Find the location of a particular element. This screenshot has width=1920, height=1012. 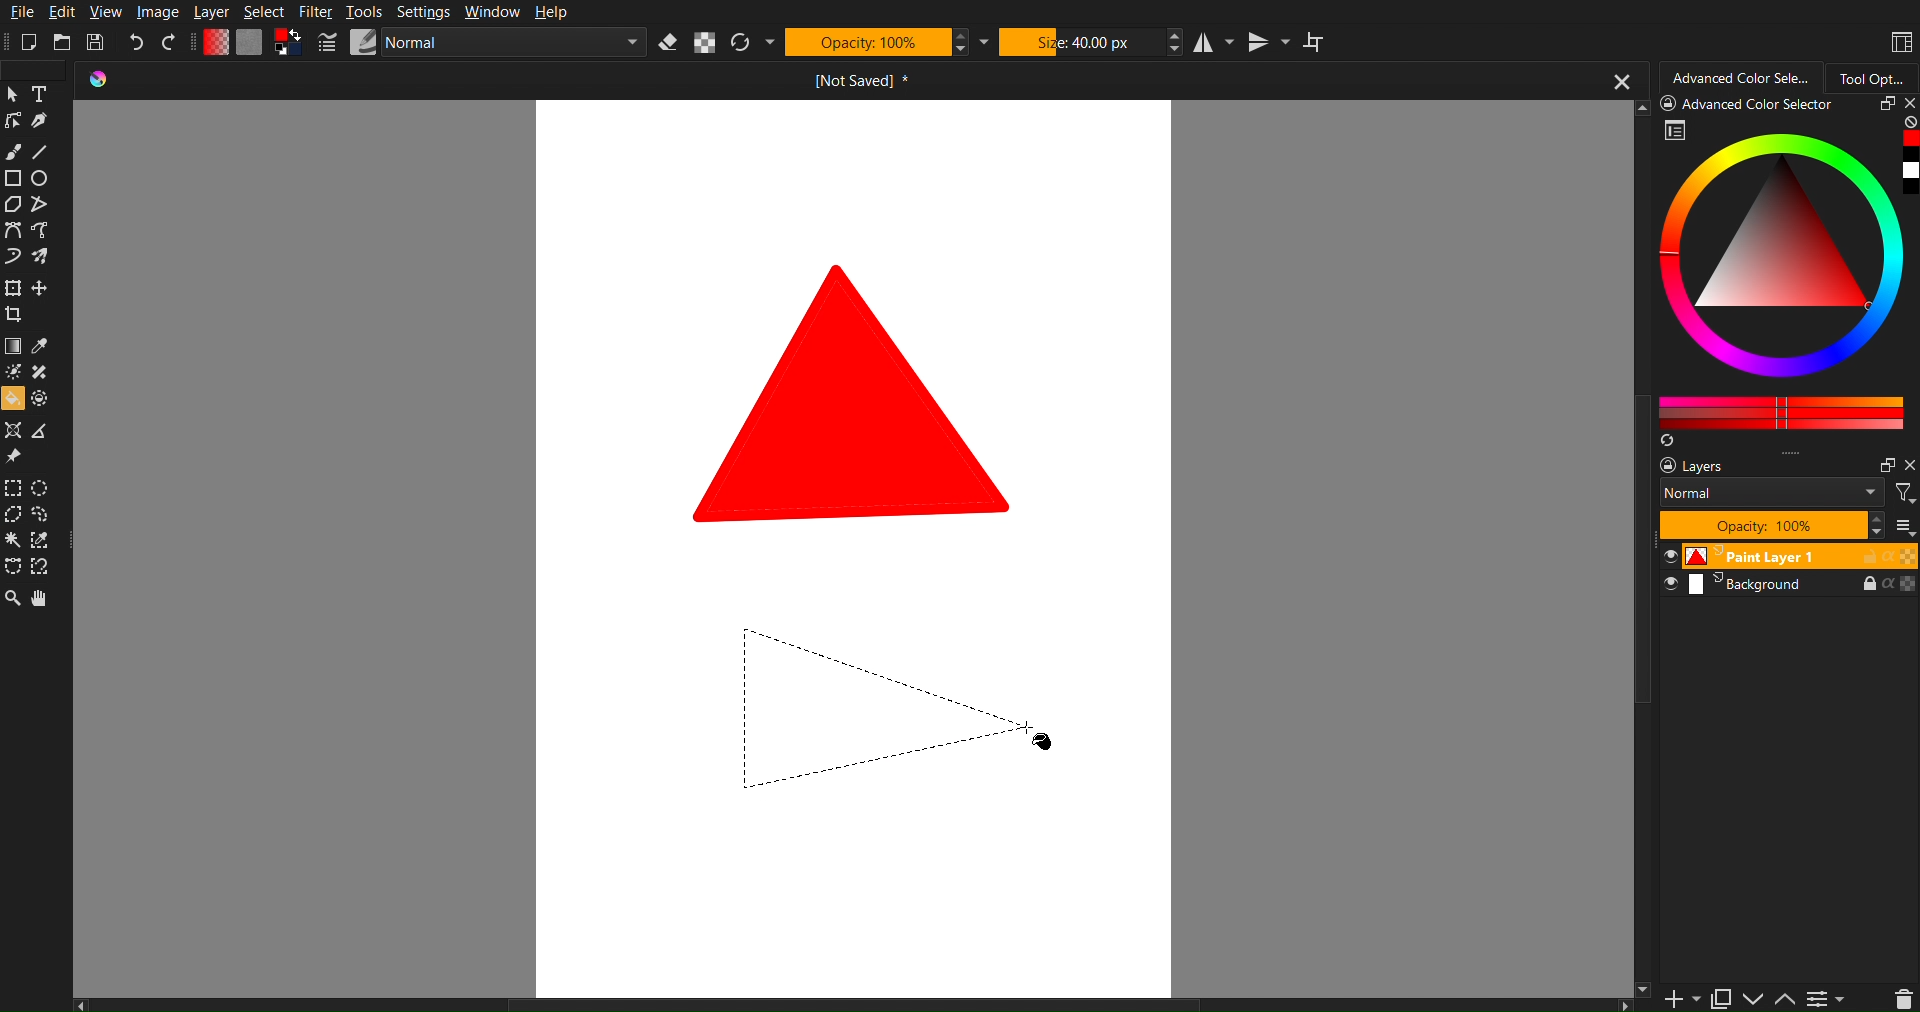

Help is located at coordinates (550, 13).